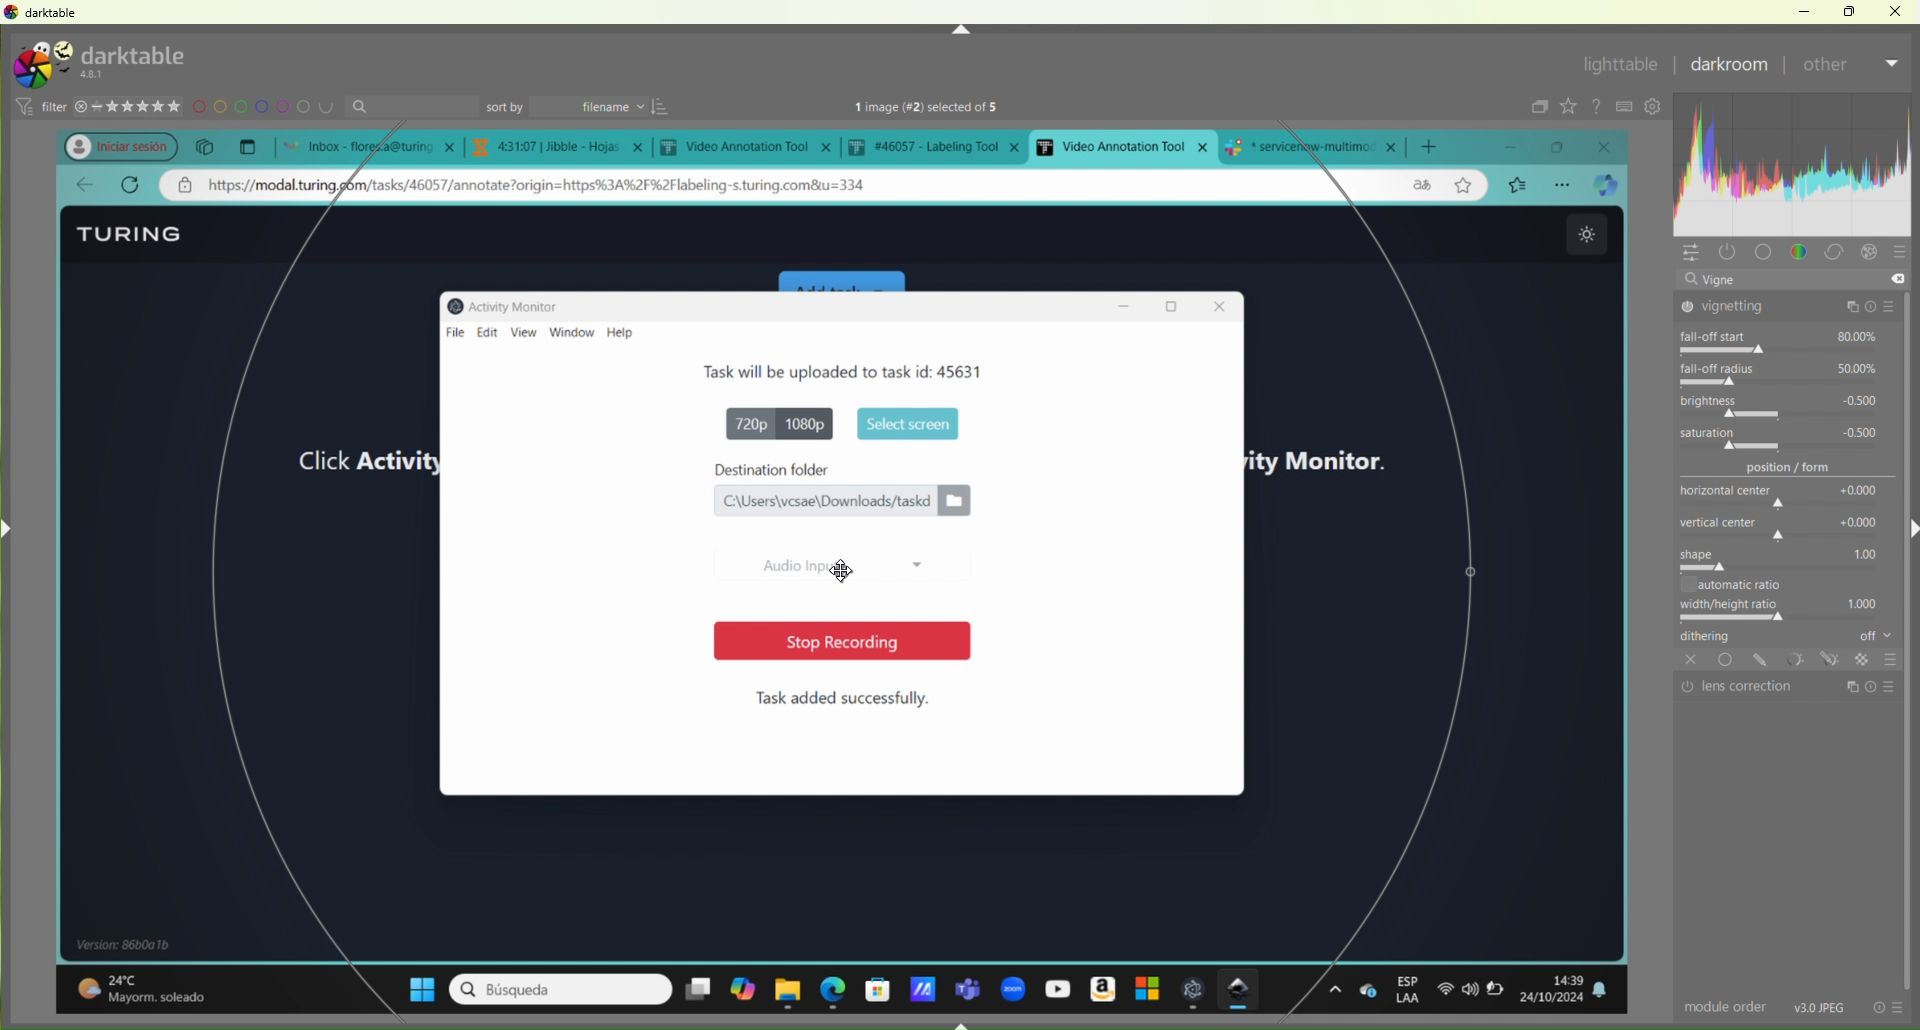  Describe the element at coordinates (844, 575) in the screenshot. I see `Cursor` at that location.